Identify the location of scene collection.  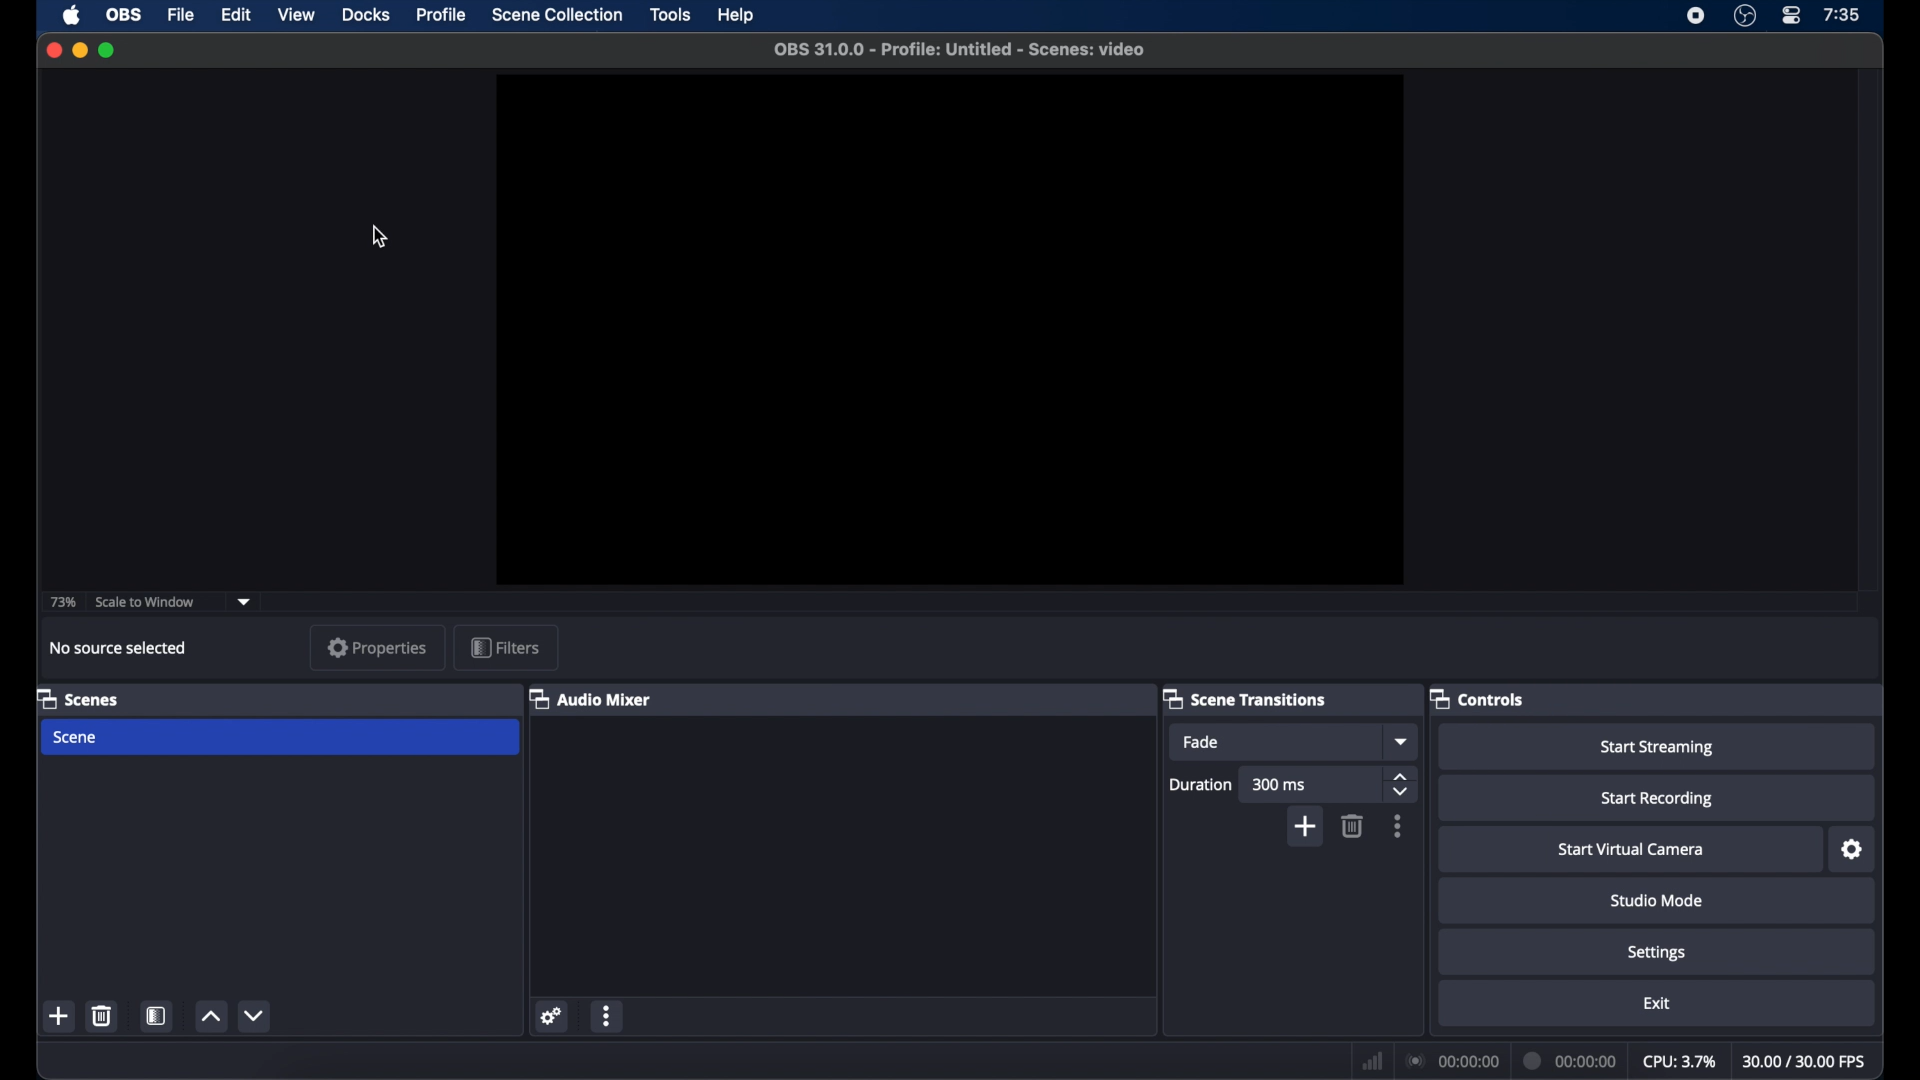
(557, 15).